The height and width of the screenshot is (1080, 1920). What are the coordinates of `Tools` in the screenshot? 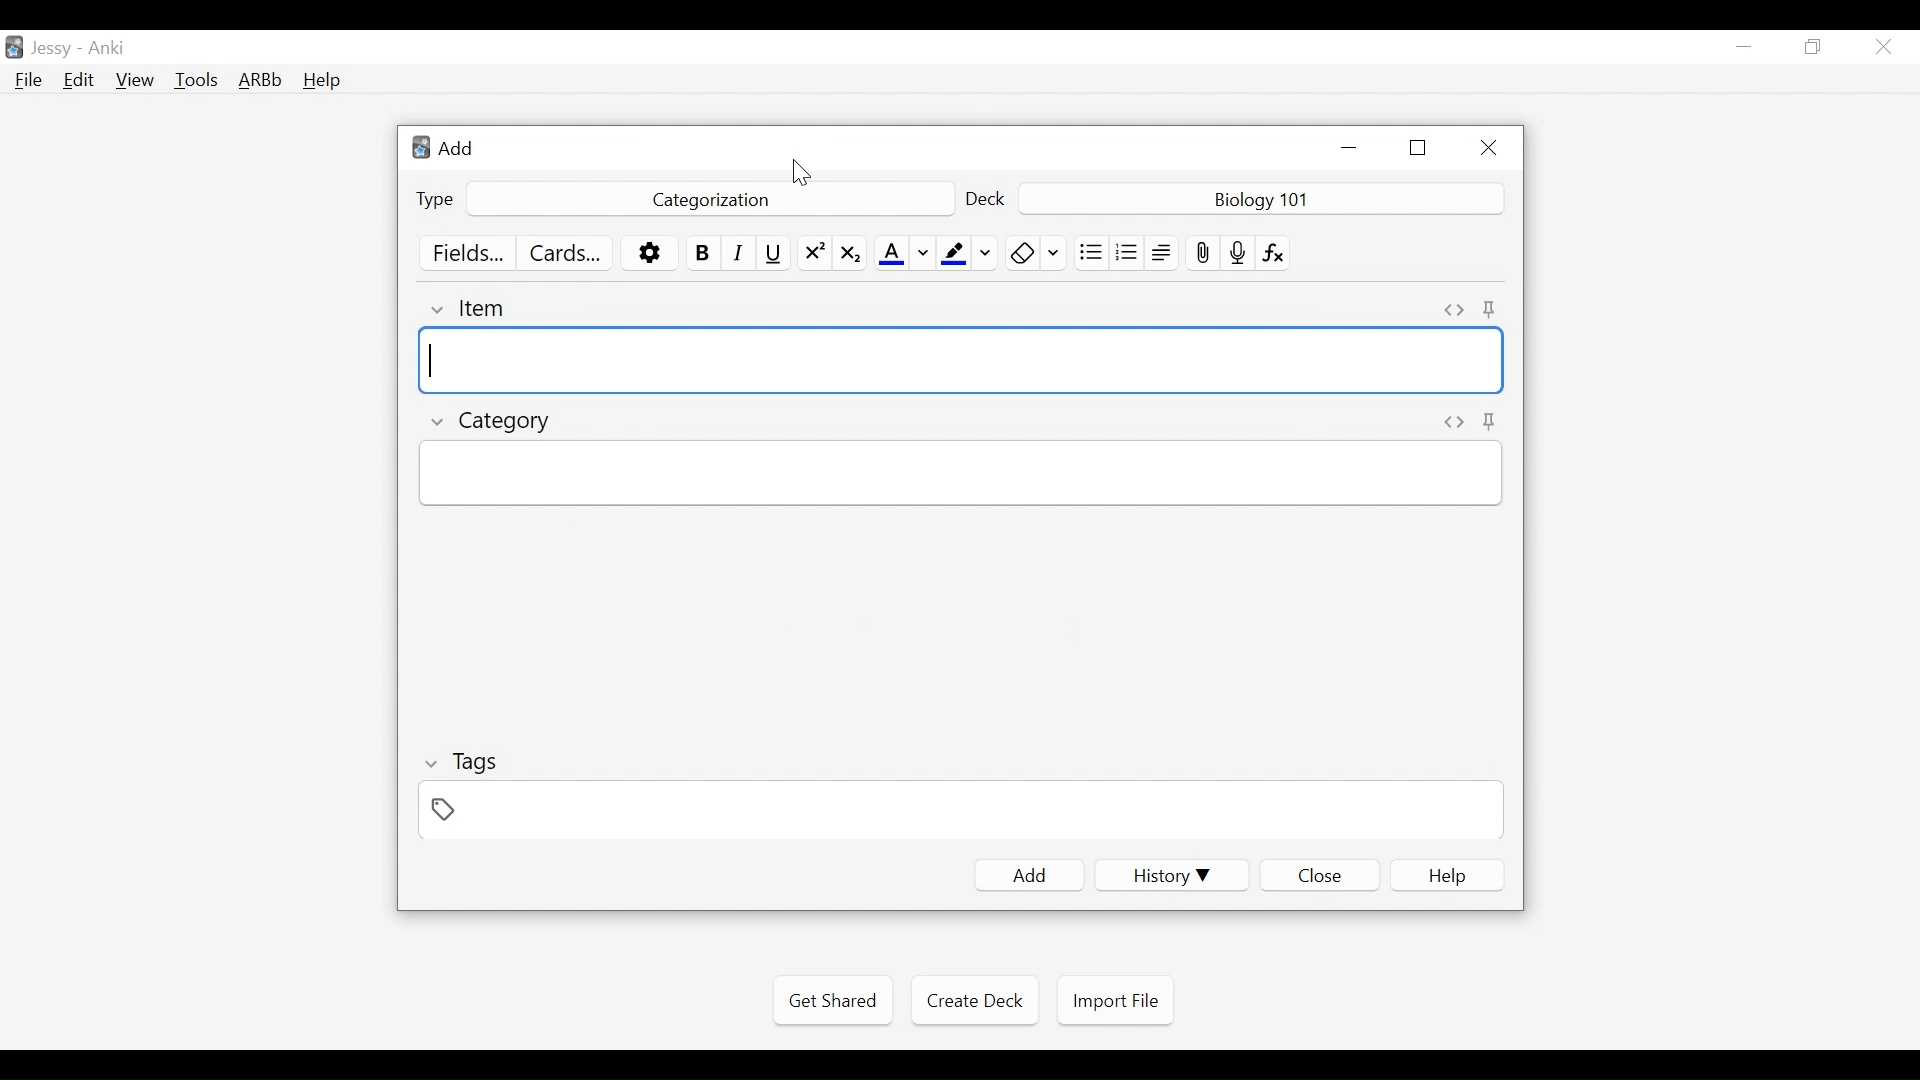 It's located at (196, 79).